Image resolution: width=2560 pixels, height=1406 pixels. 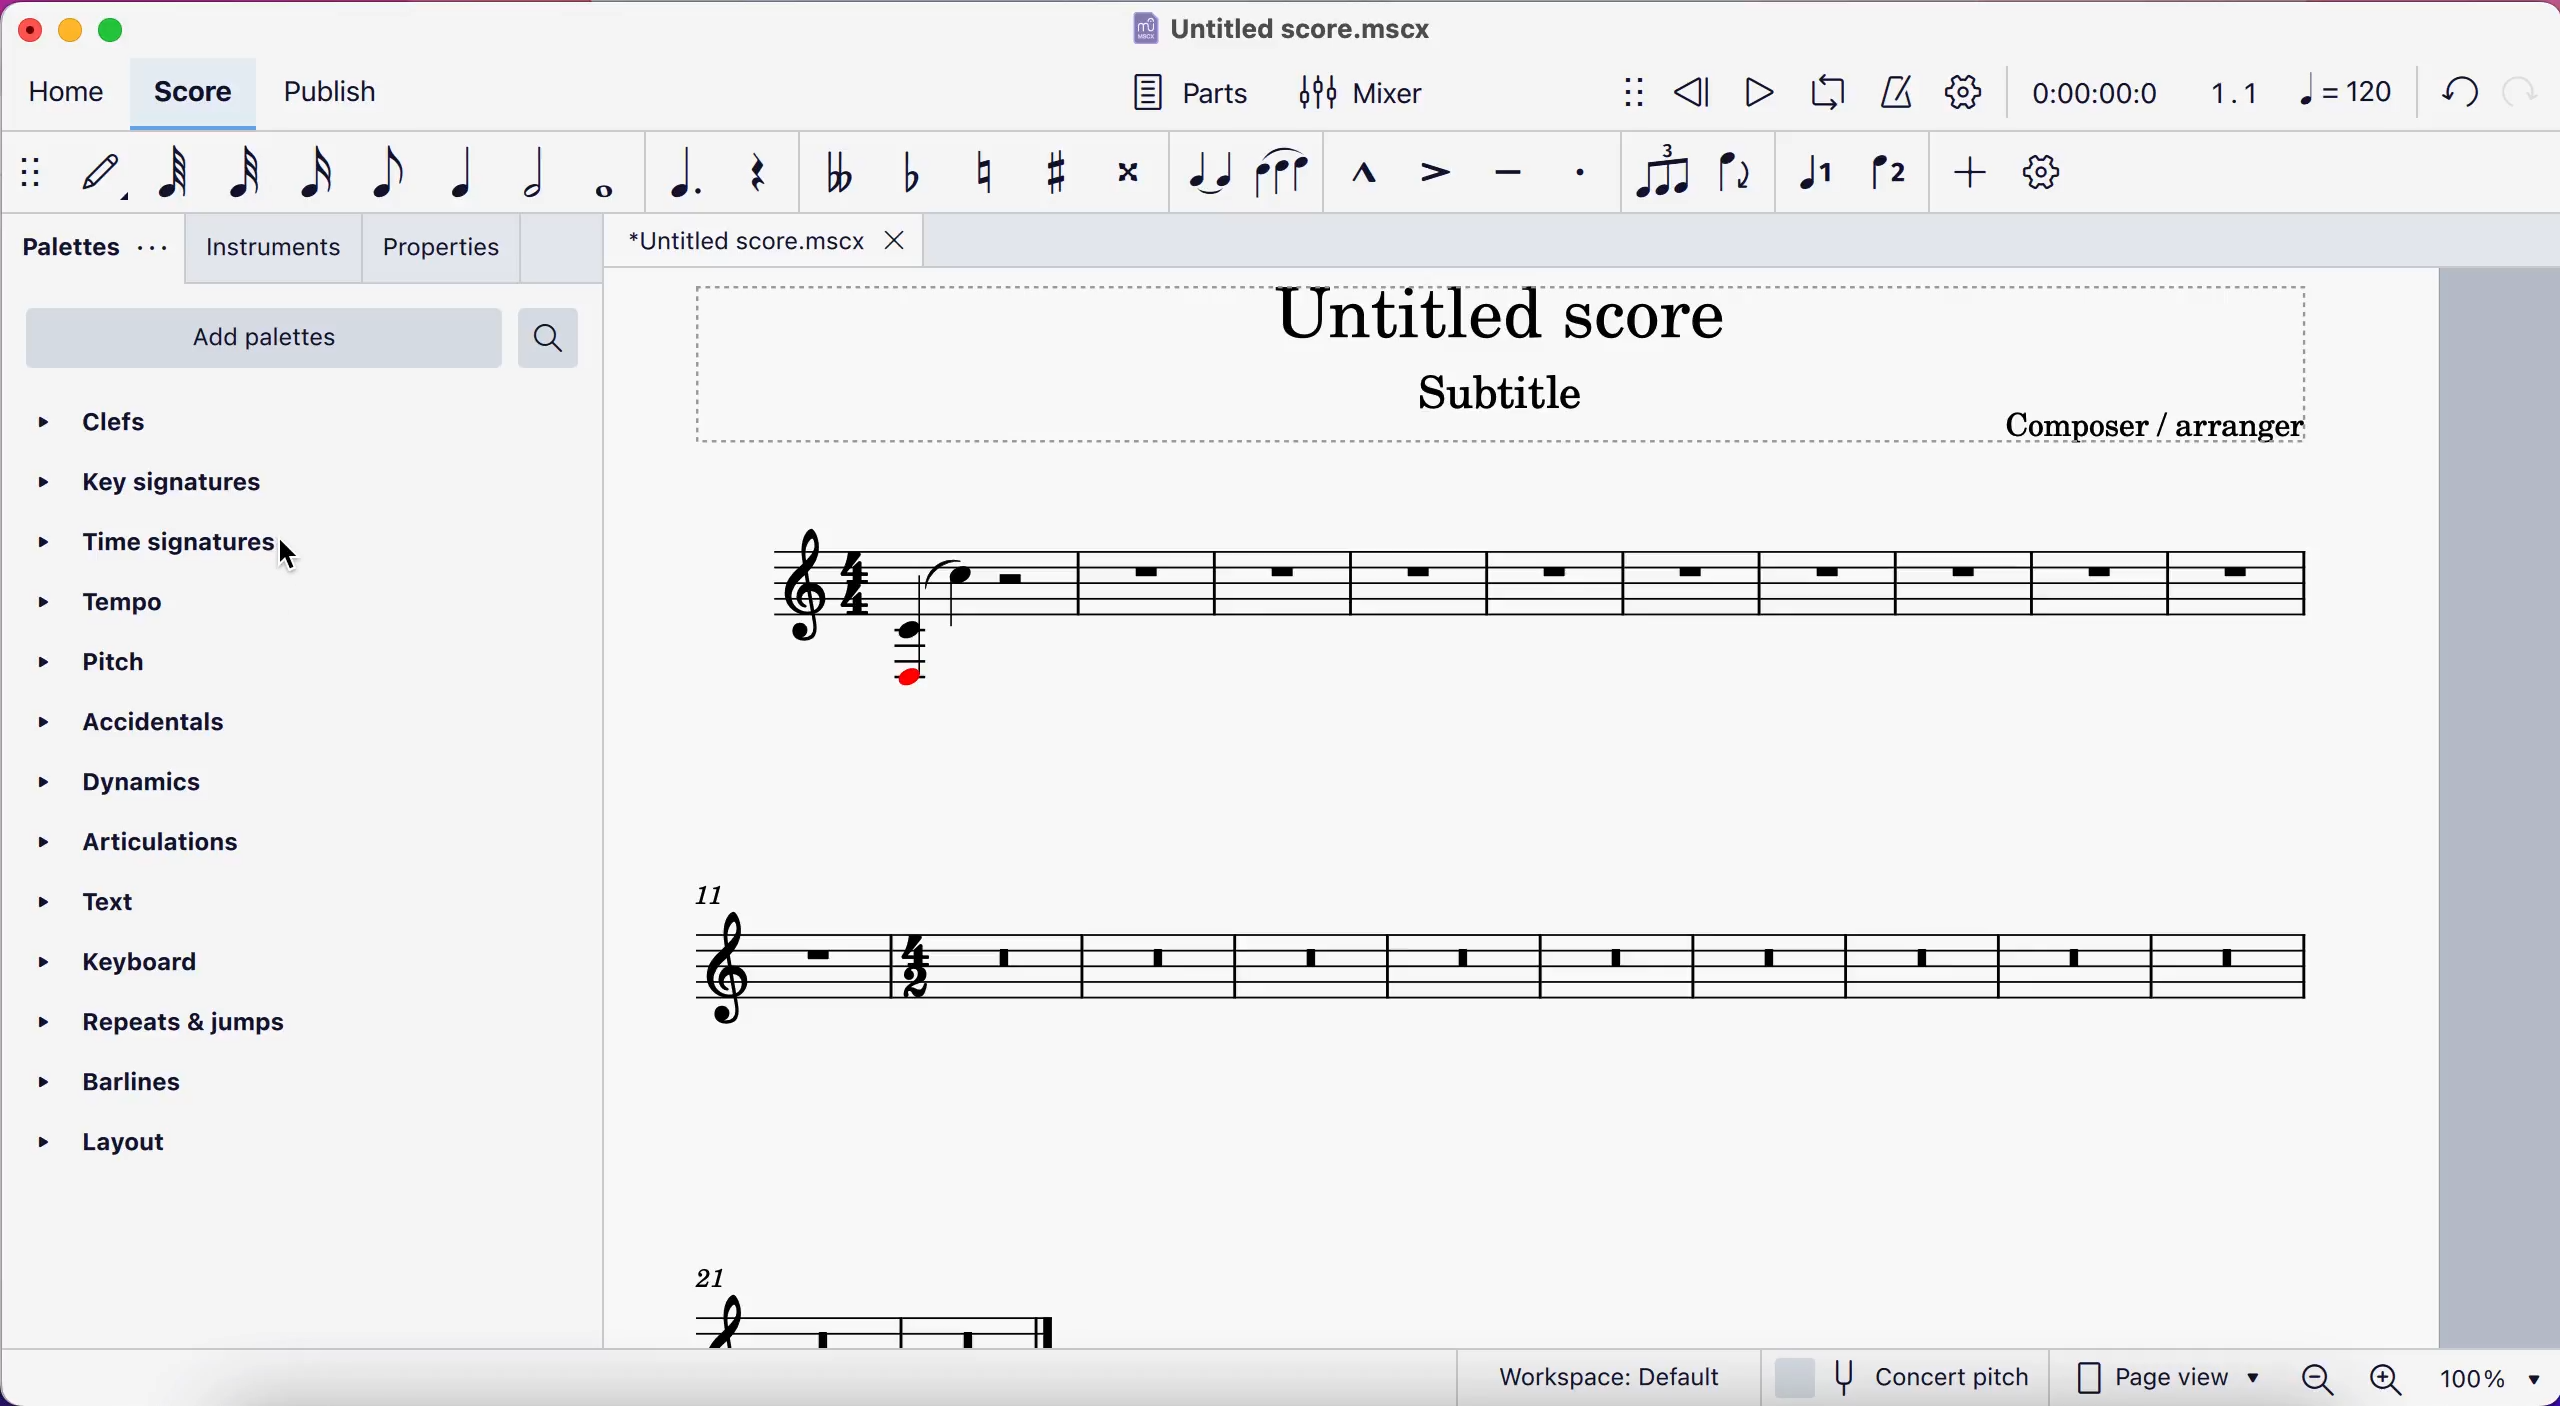 I want to click on workspace: default, so click(x=1608, y=1377).